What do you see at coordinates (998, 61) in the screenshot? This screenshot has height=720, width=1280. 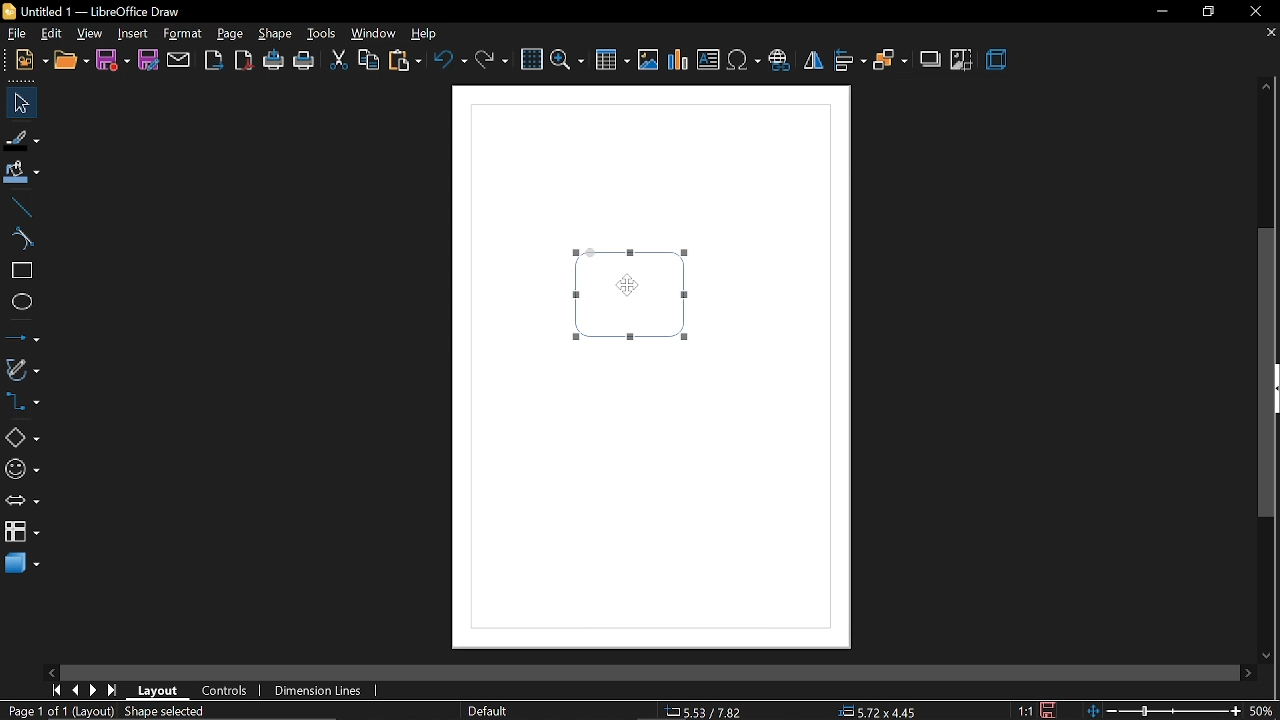 I see `3d effect` at bounding box center [998, 61].